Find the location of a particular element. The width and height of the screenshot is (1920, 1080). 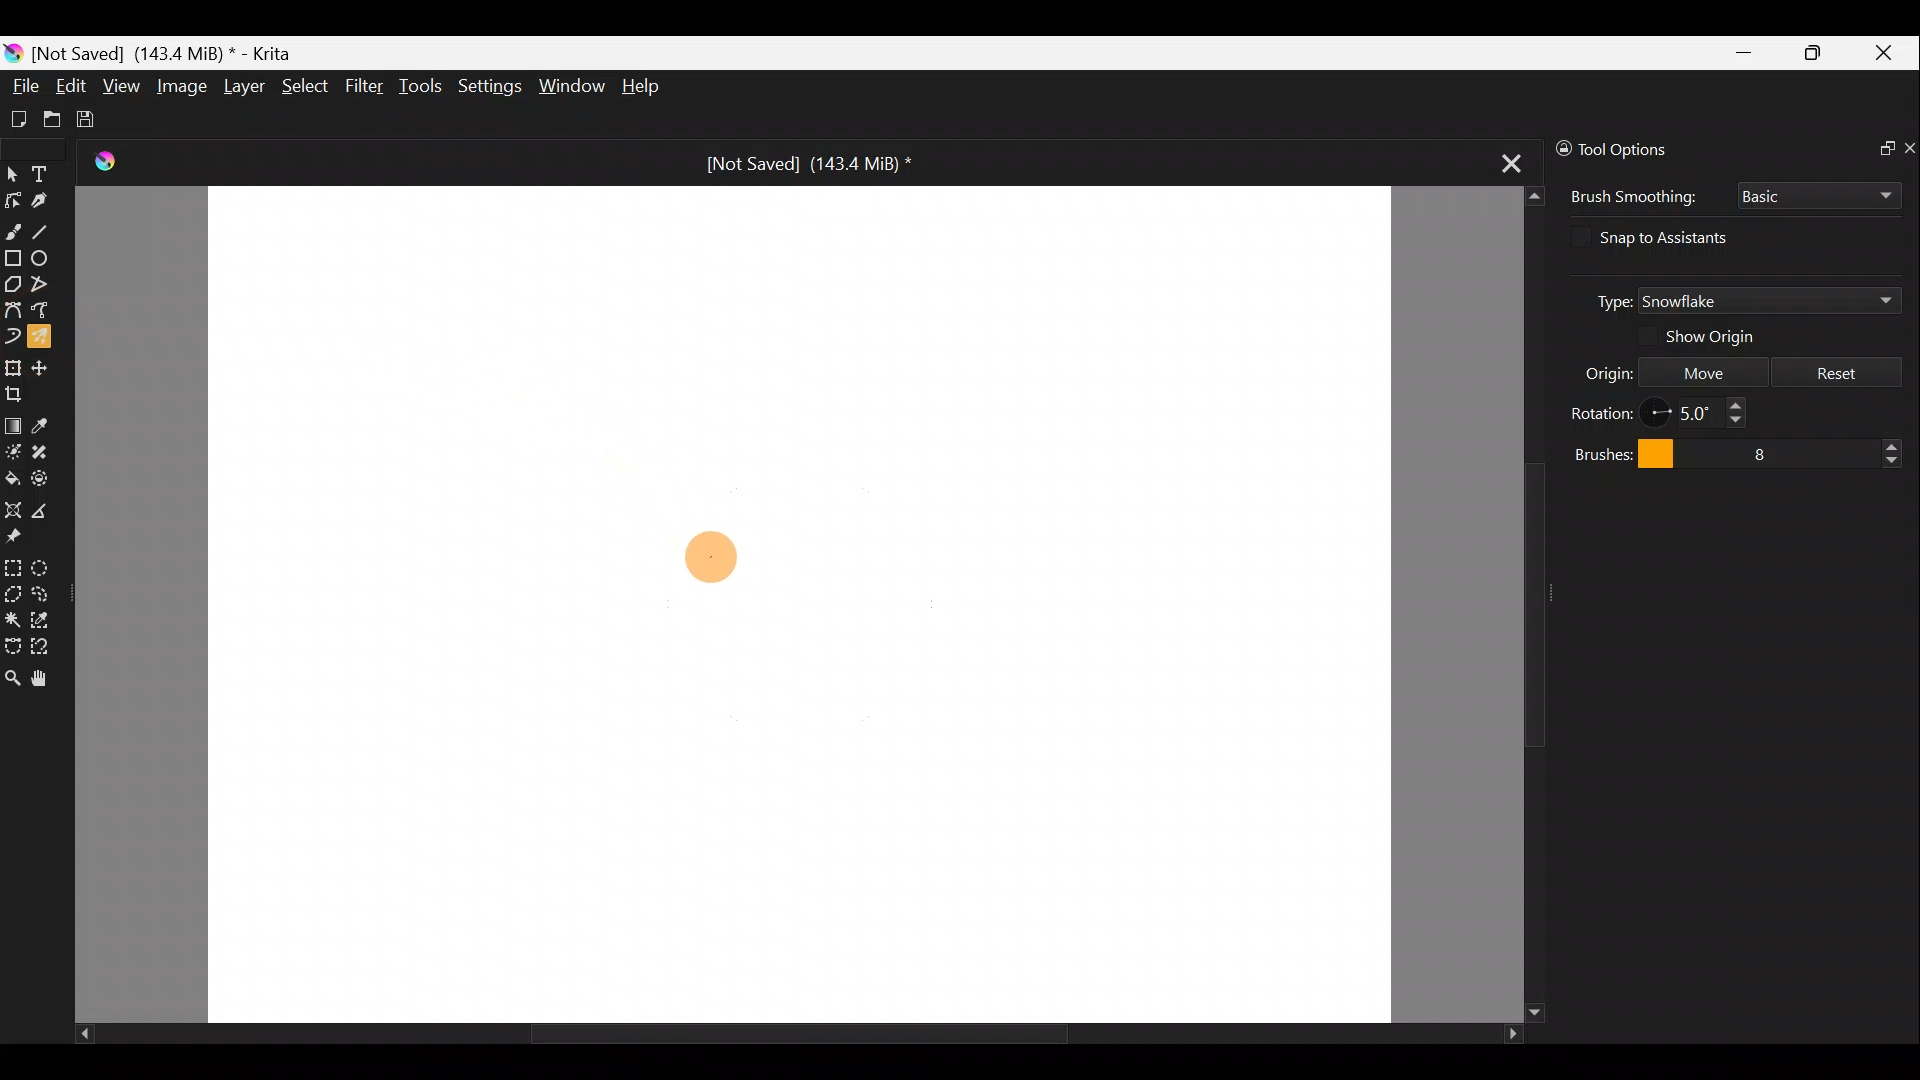

Rectangle is located at coordinates (12, 258).